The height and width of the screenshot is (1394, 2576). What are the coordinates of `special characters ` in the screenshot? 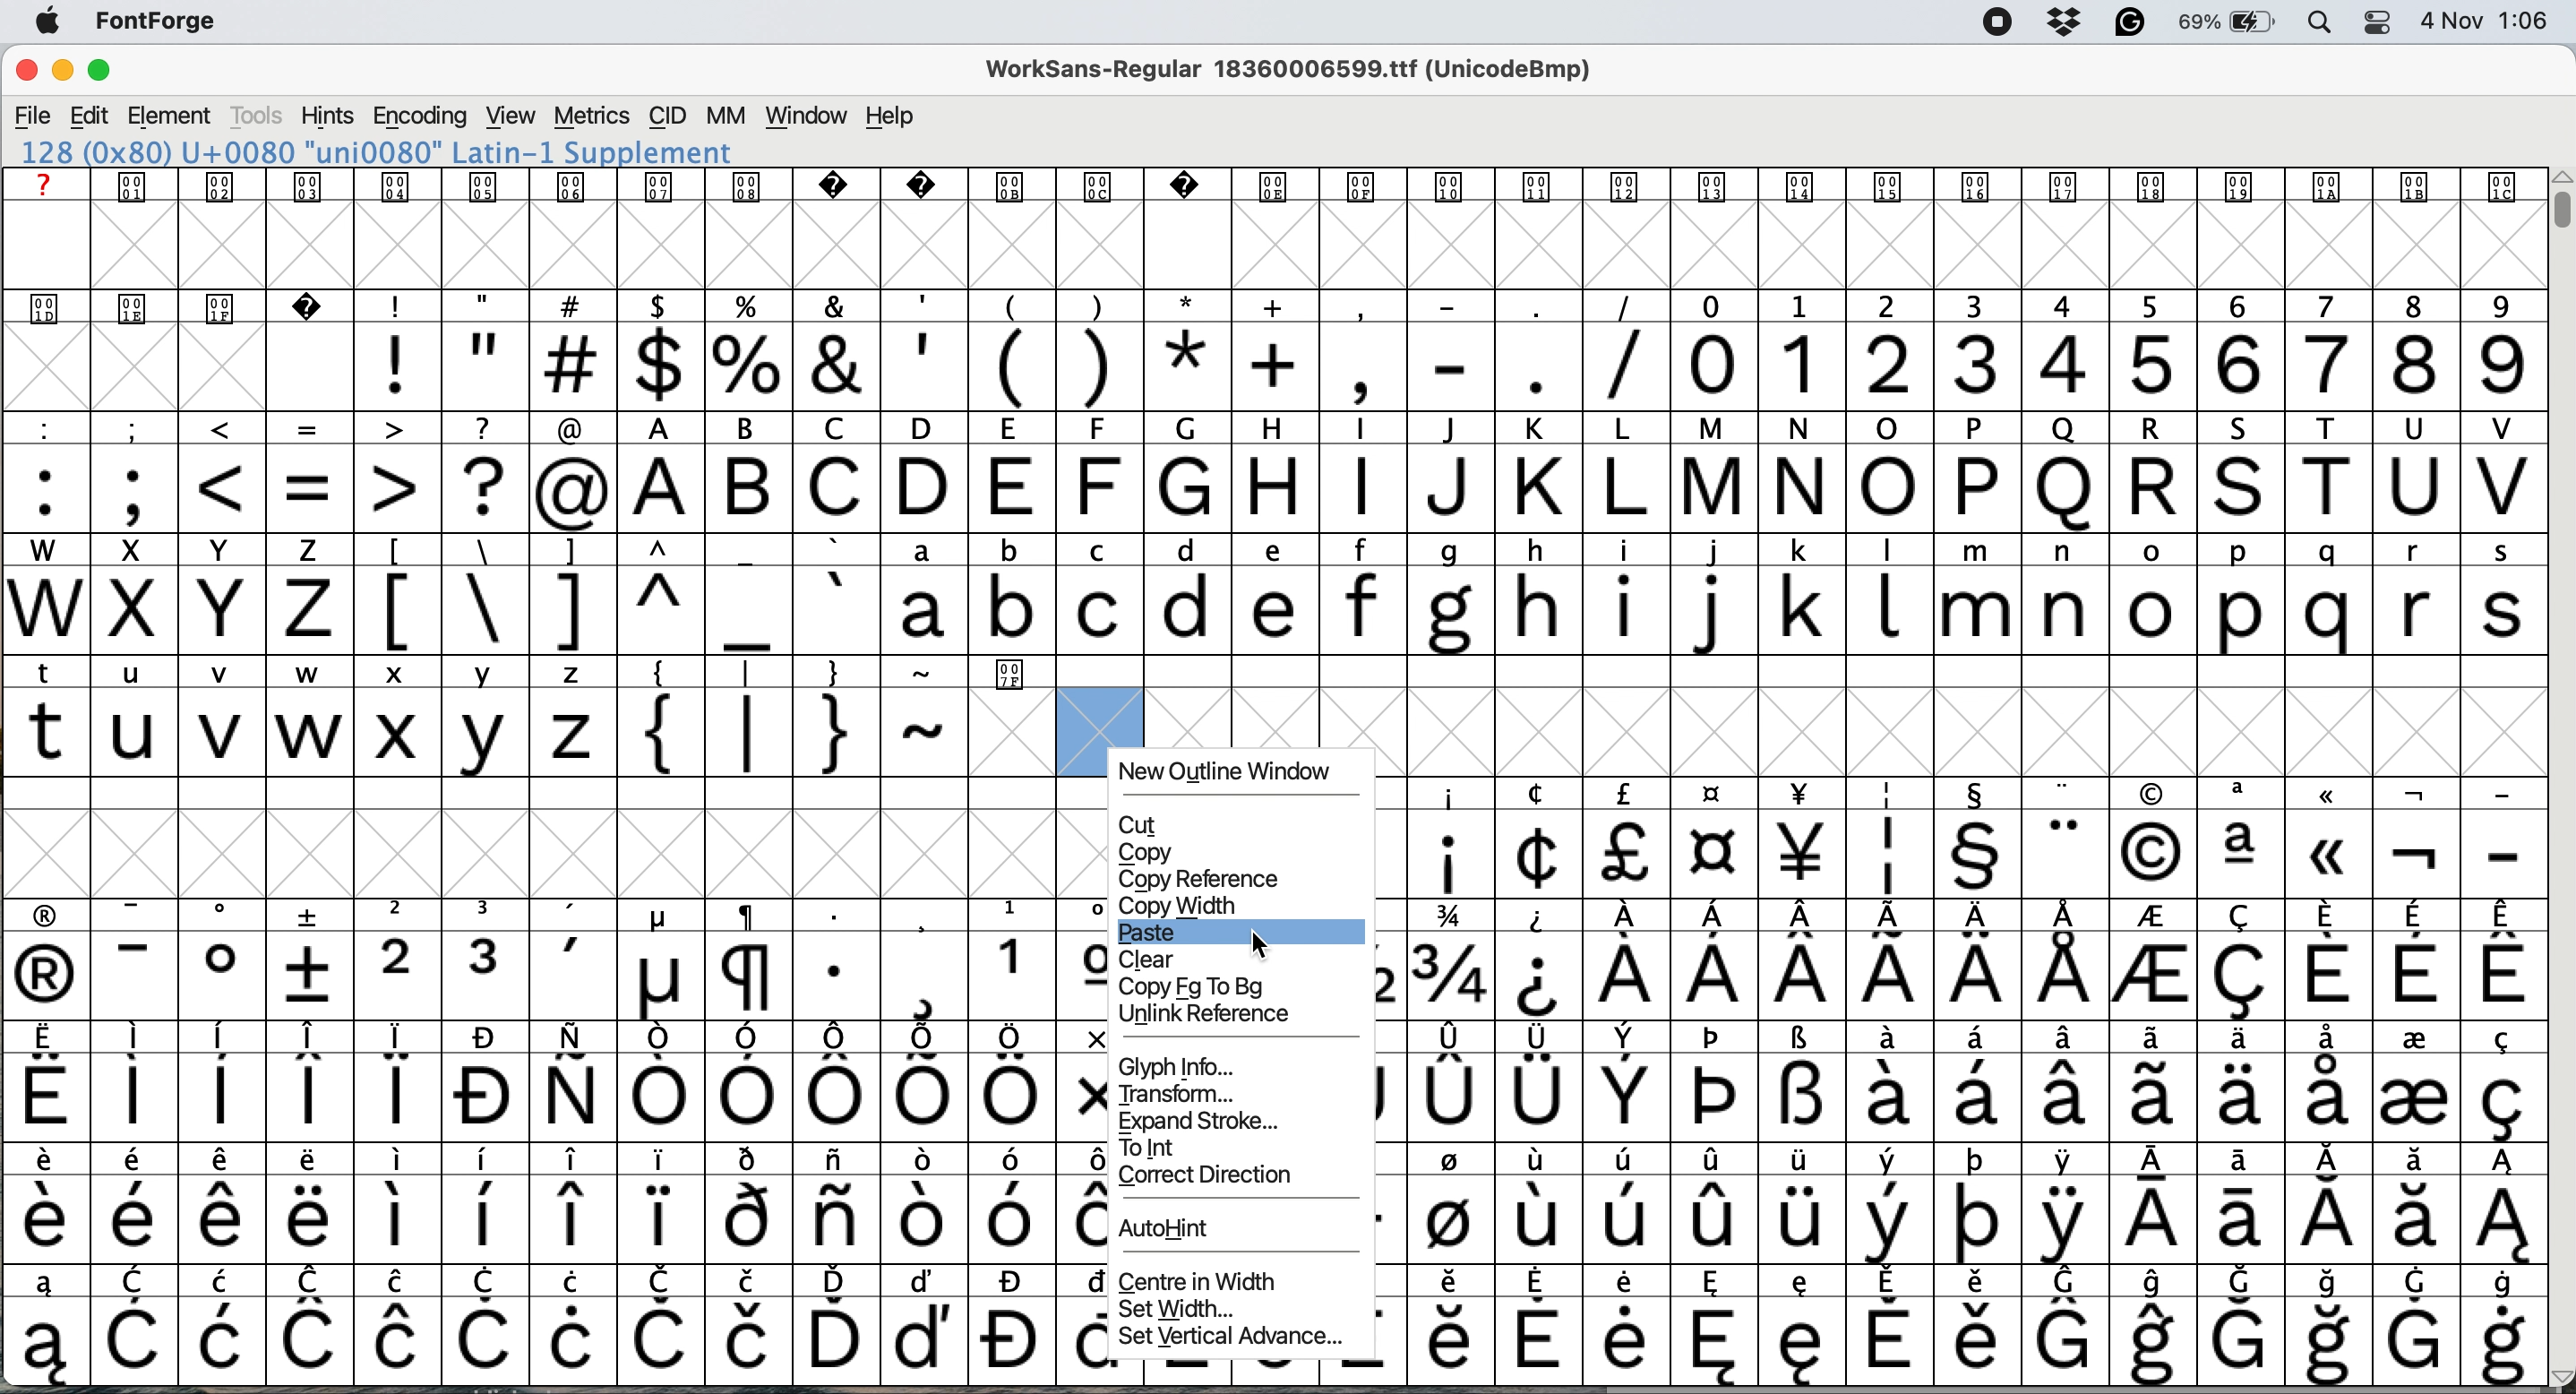 It's located at (105, 671).